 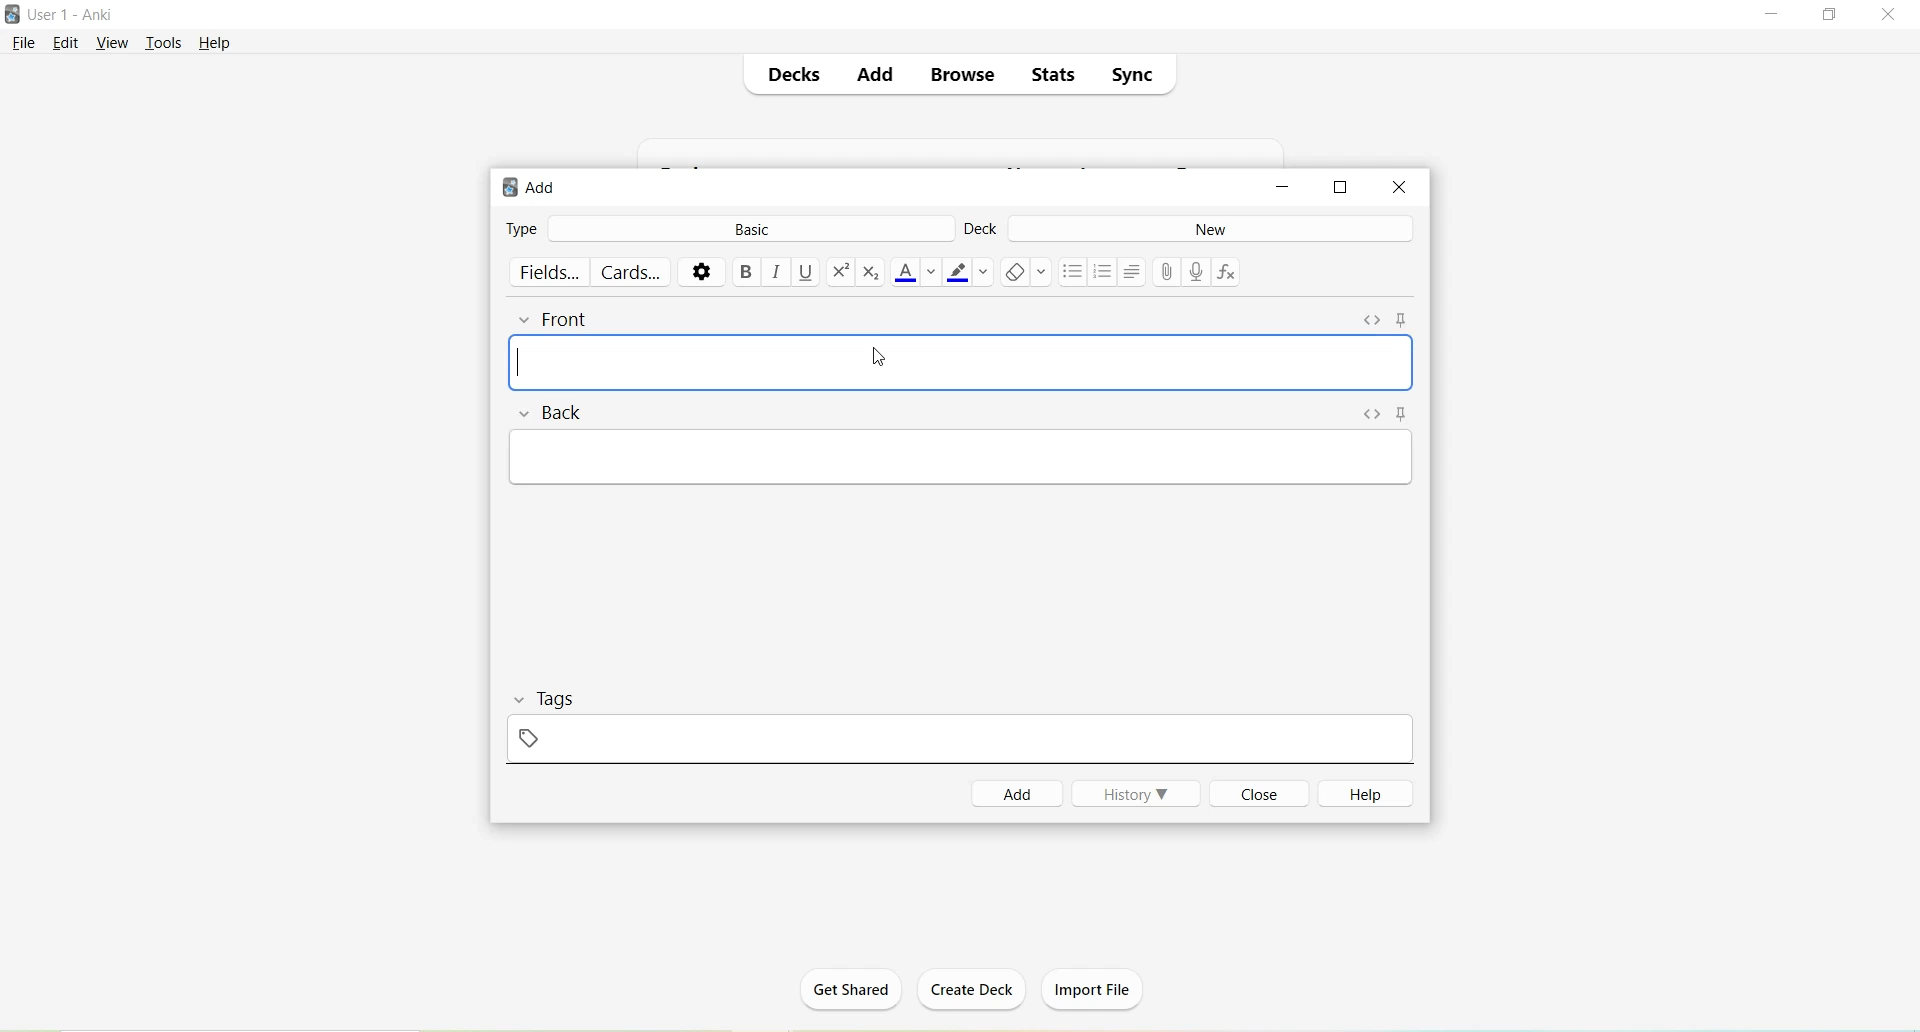 What do you see at coordinates (1100, 990) in the screenshot?
I see `Import File` at bounding box center [1100, 990].